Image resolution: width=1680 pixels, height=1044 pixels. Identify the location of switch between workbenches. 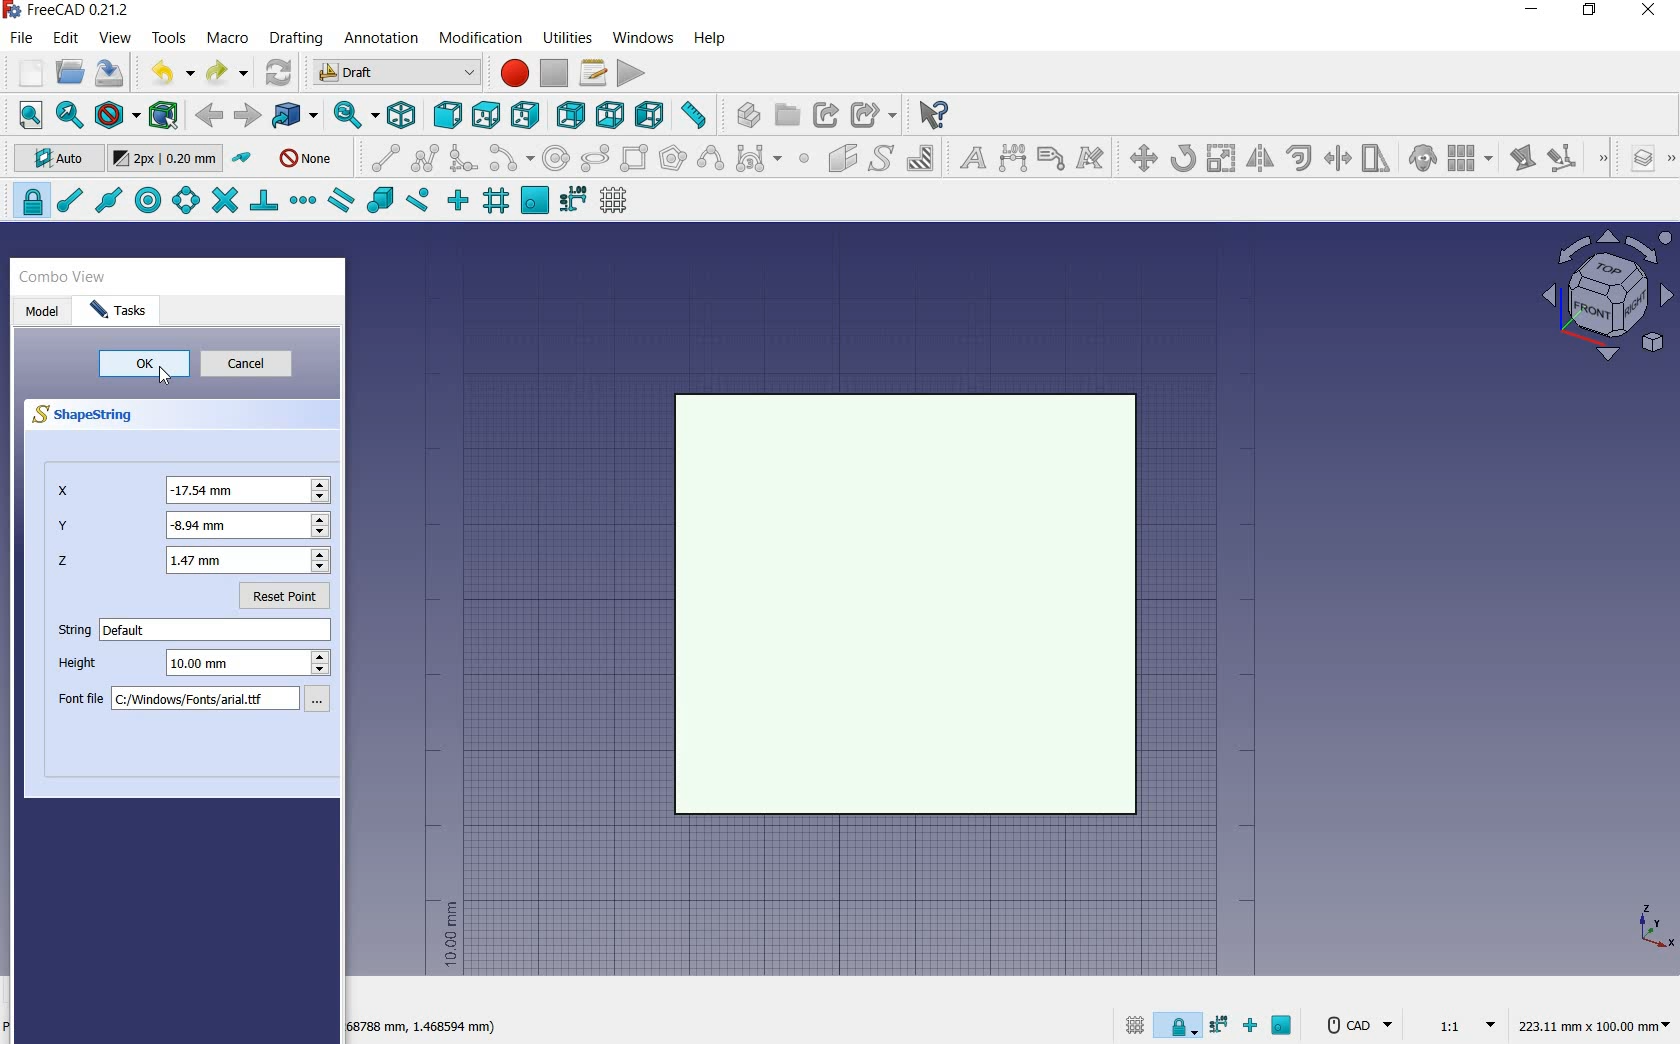
(397, 73).